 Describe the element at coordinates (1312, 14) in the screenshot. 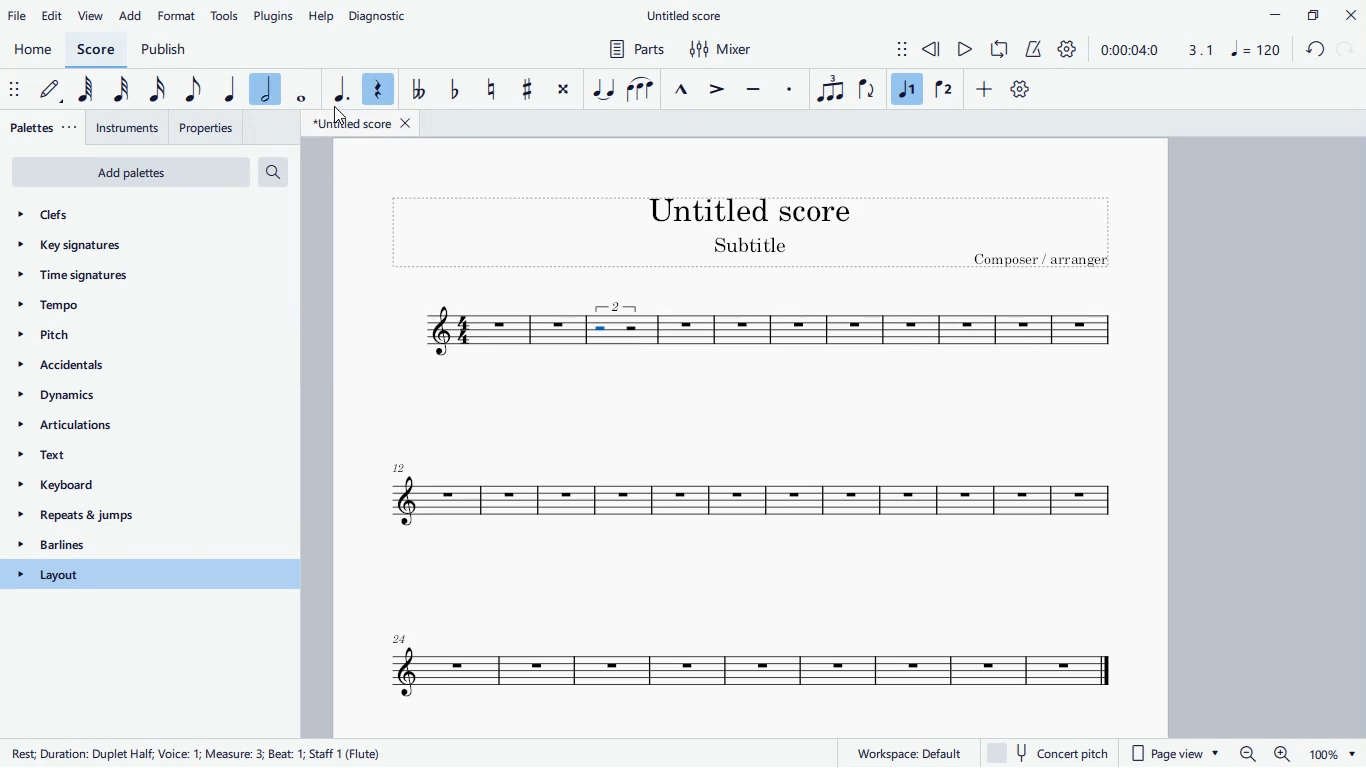

I see `maximize` at that location.